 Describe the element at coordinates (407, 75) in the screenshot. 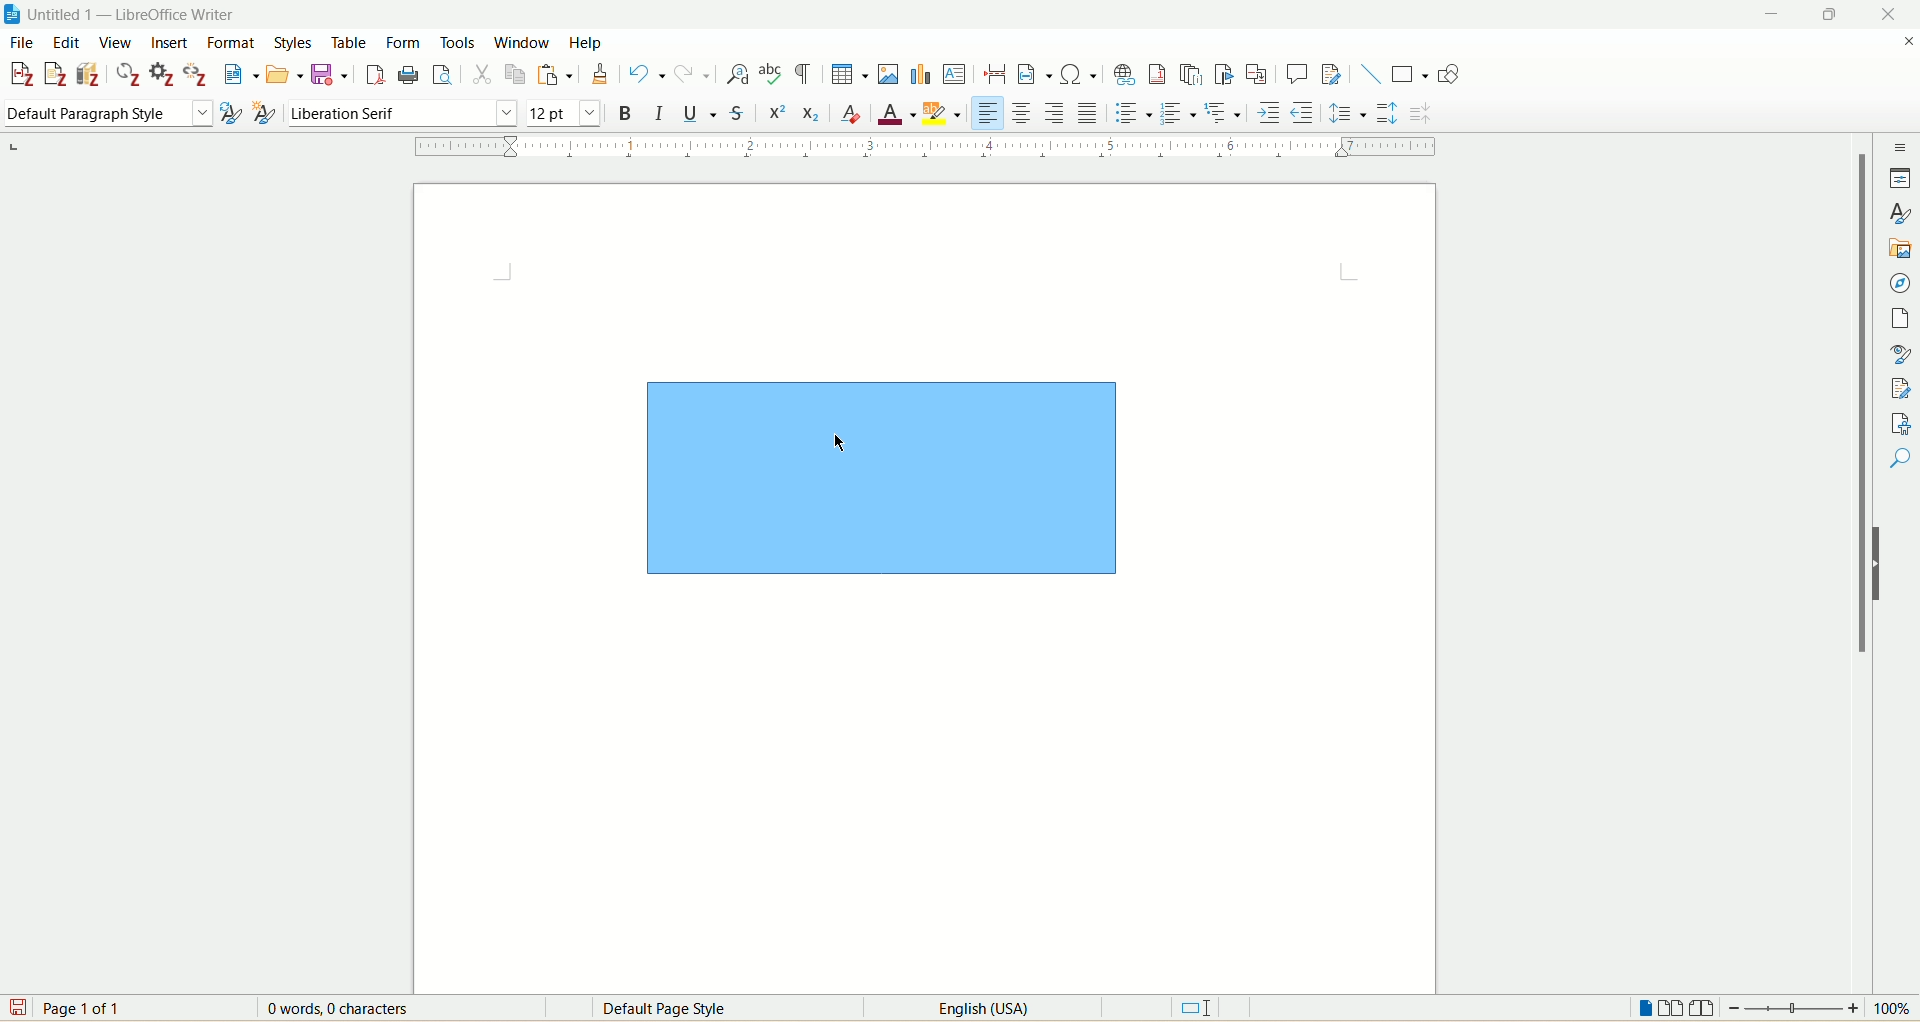

I see `print` at that location.